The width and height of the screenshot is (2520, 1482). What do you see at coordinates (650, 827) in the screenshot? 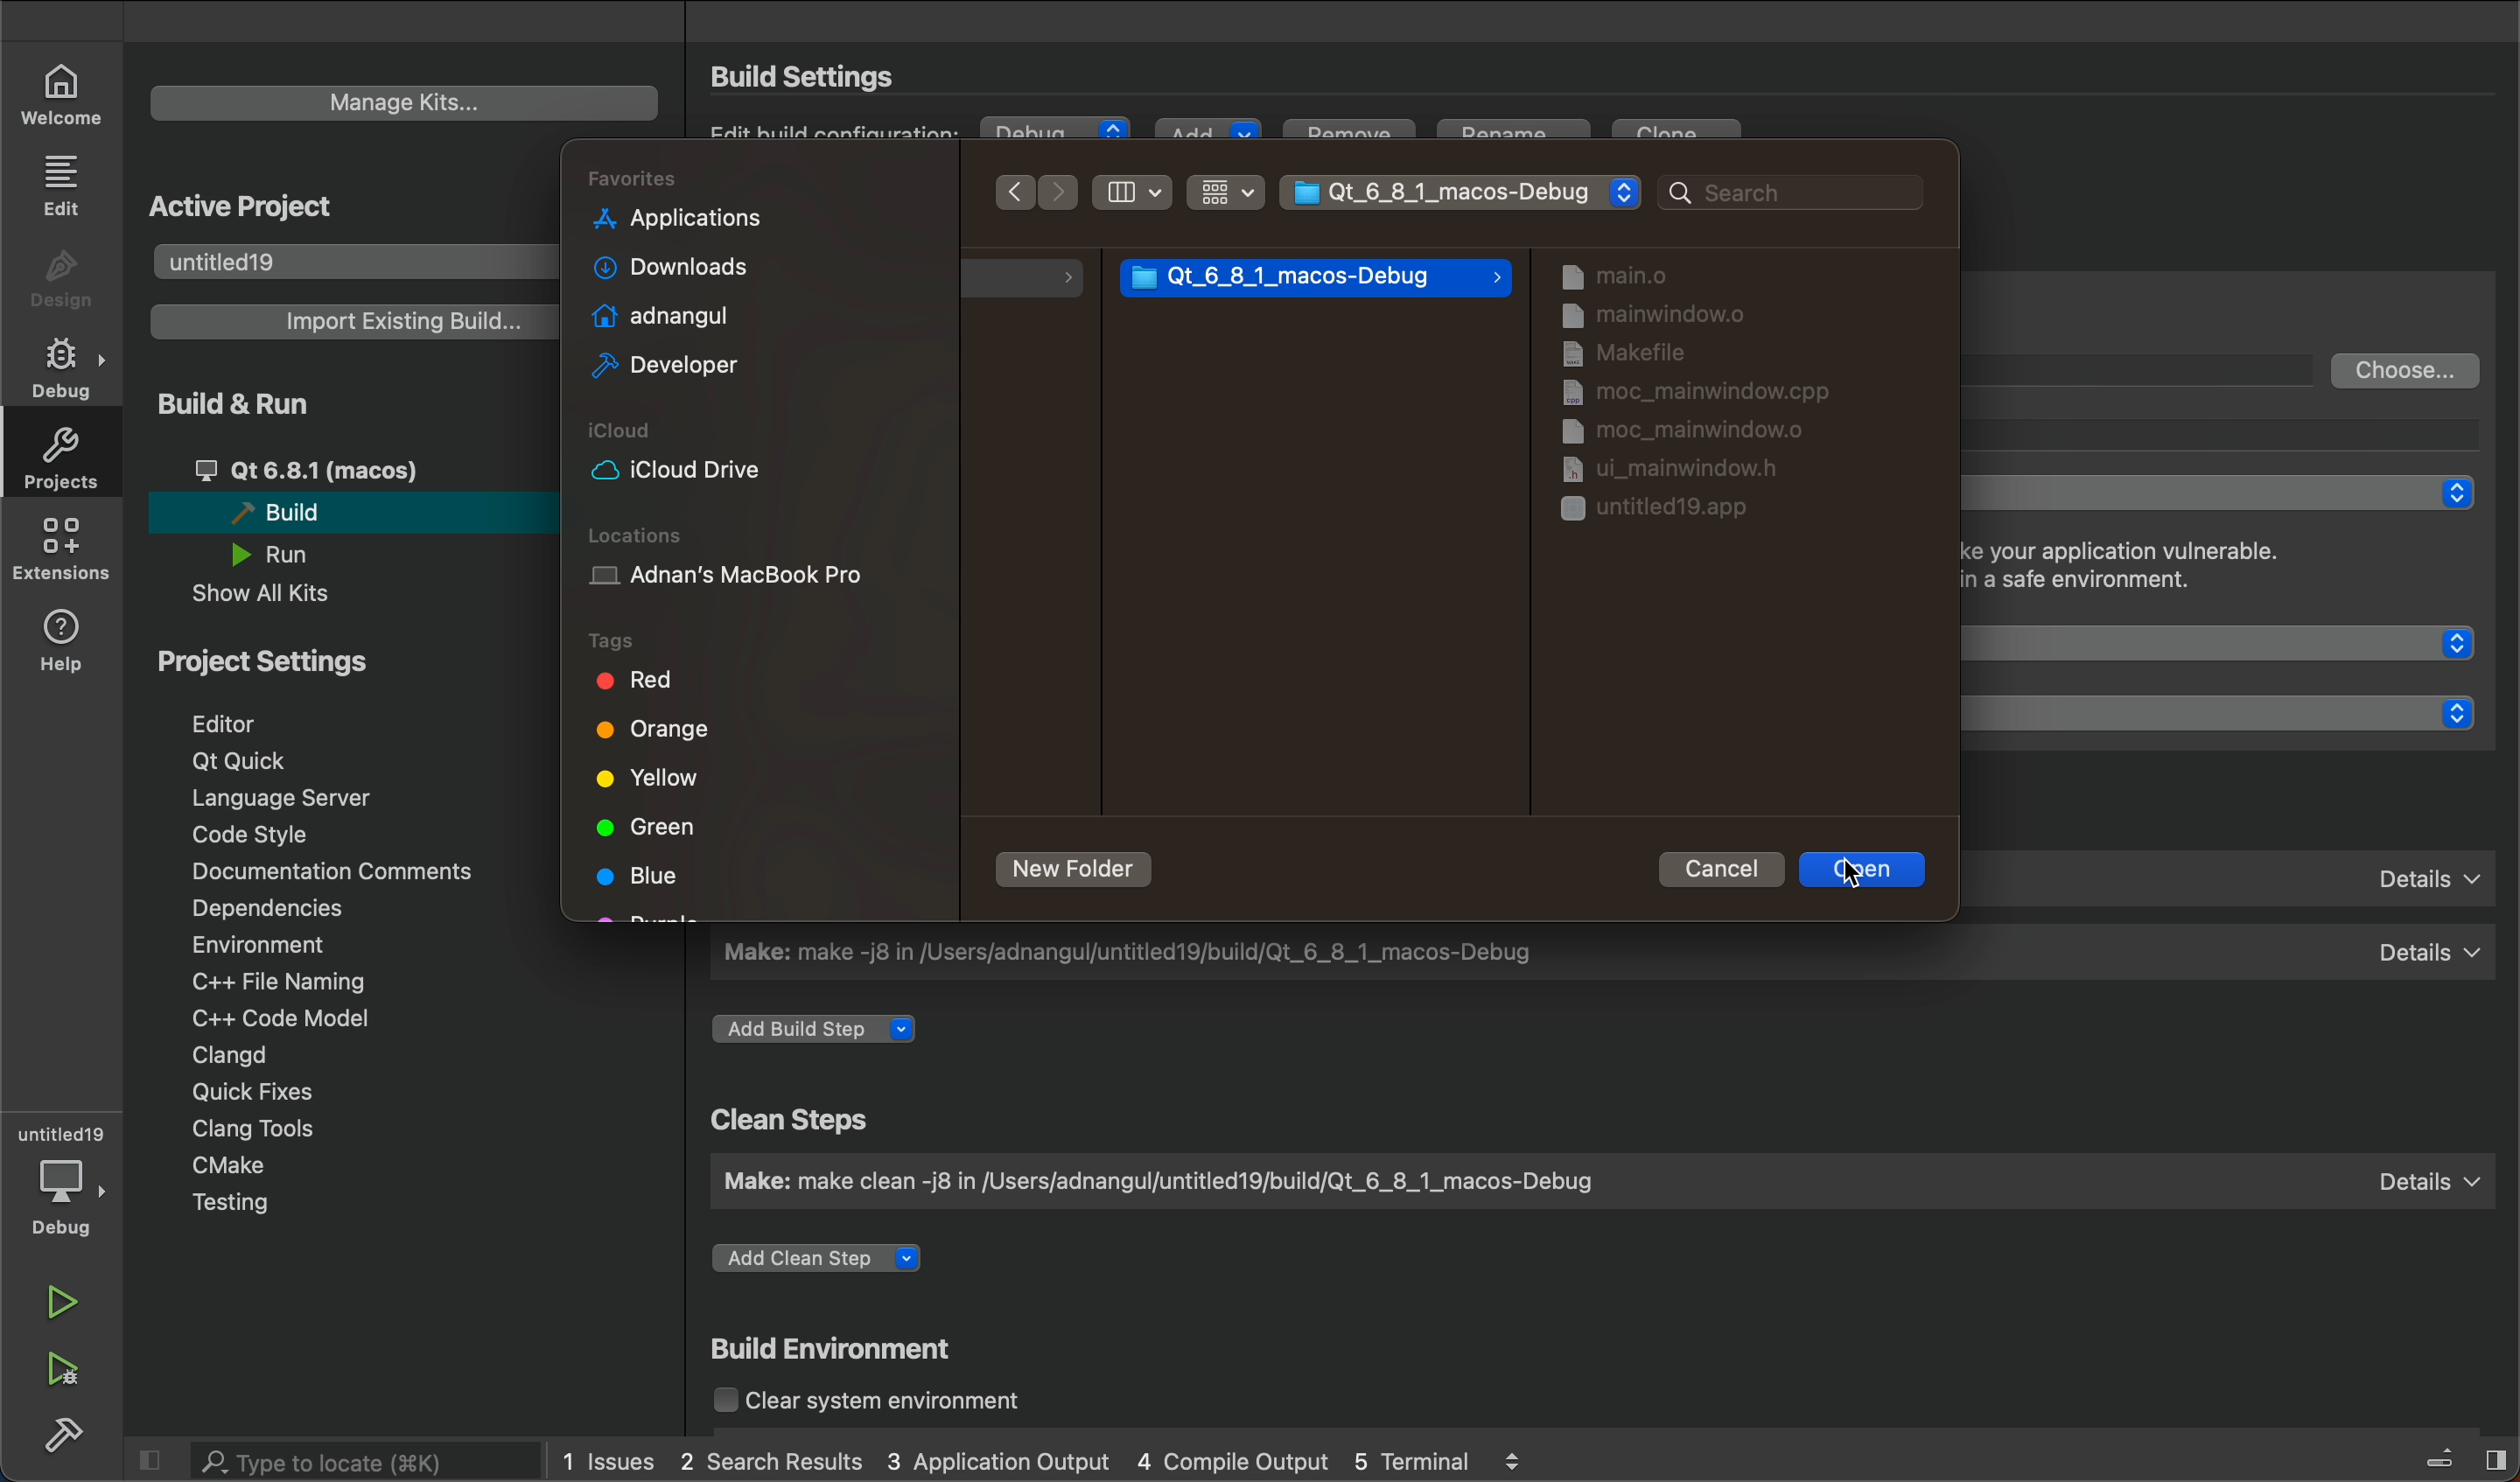
I see `green` at bounding box center [650, 827].